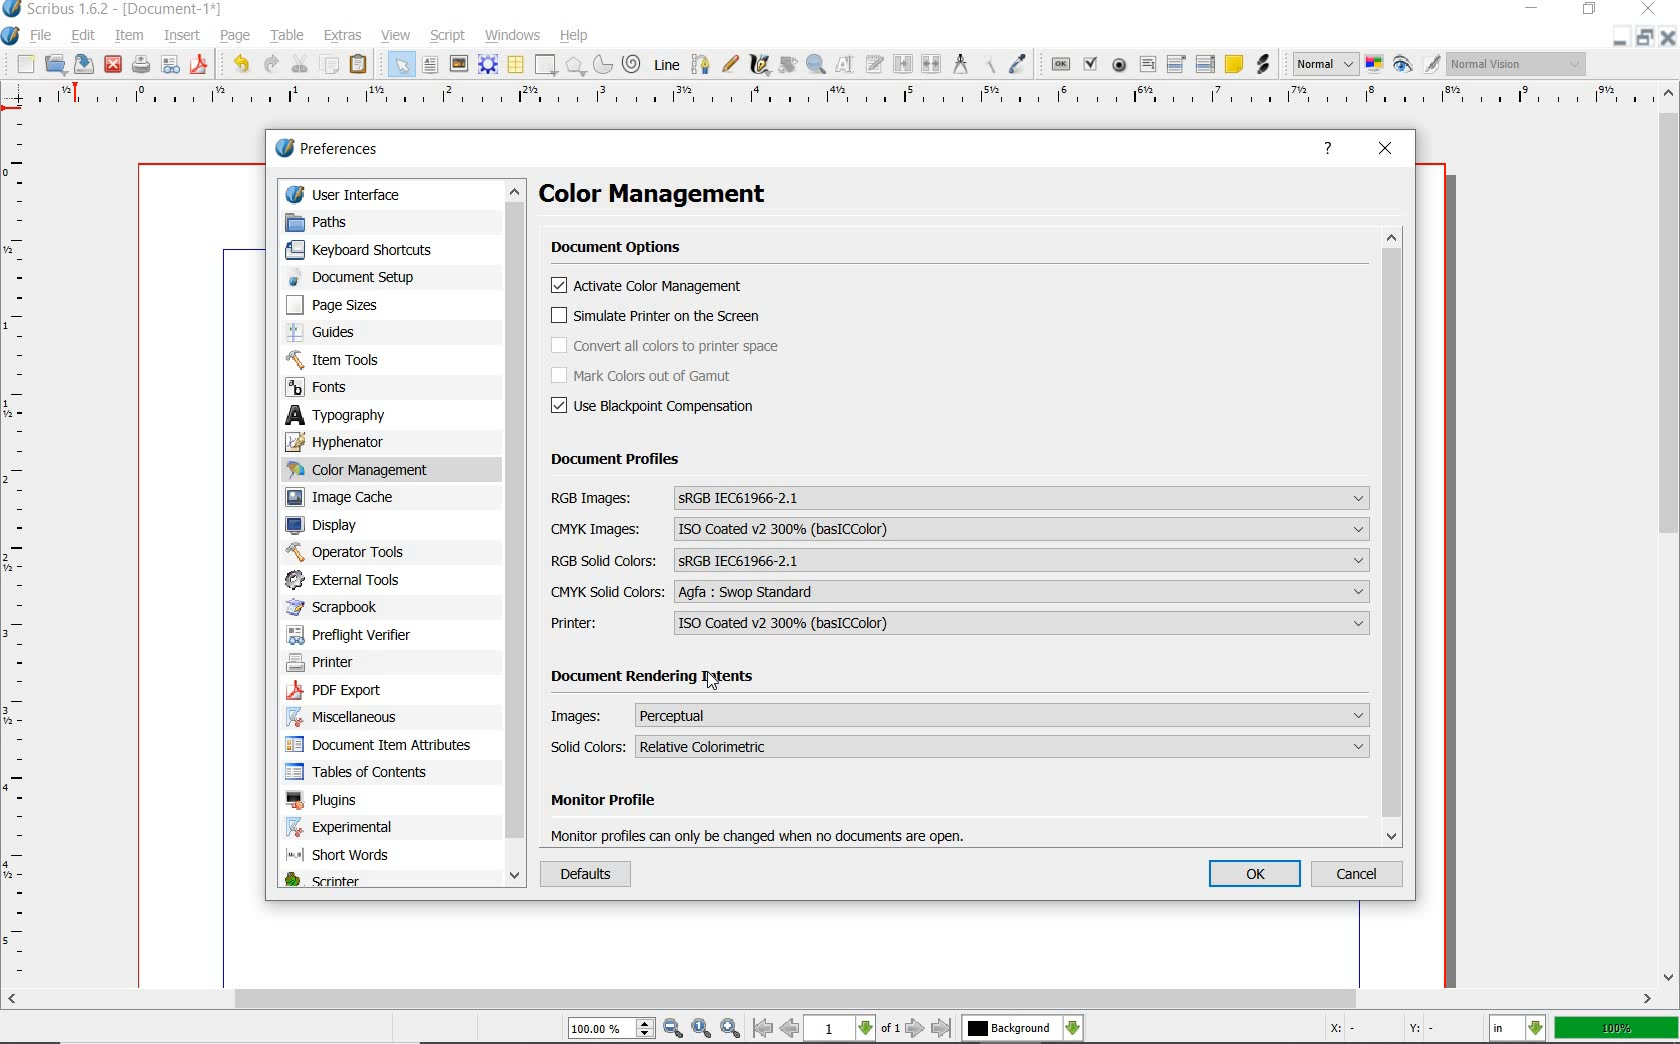 The width and height of the screenshot is (1680, 1044). Describe the element at coordinates (761, 67) in the screenshot. I see `calligraphic line` at that location.